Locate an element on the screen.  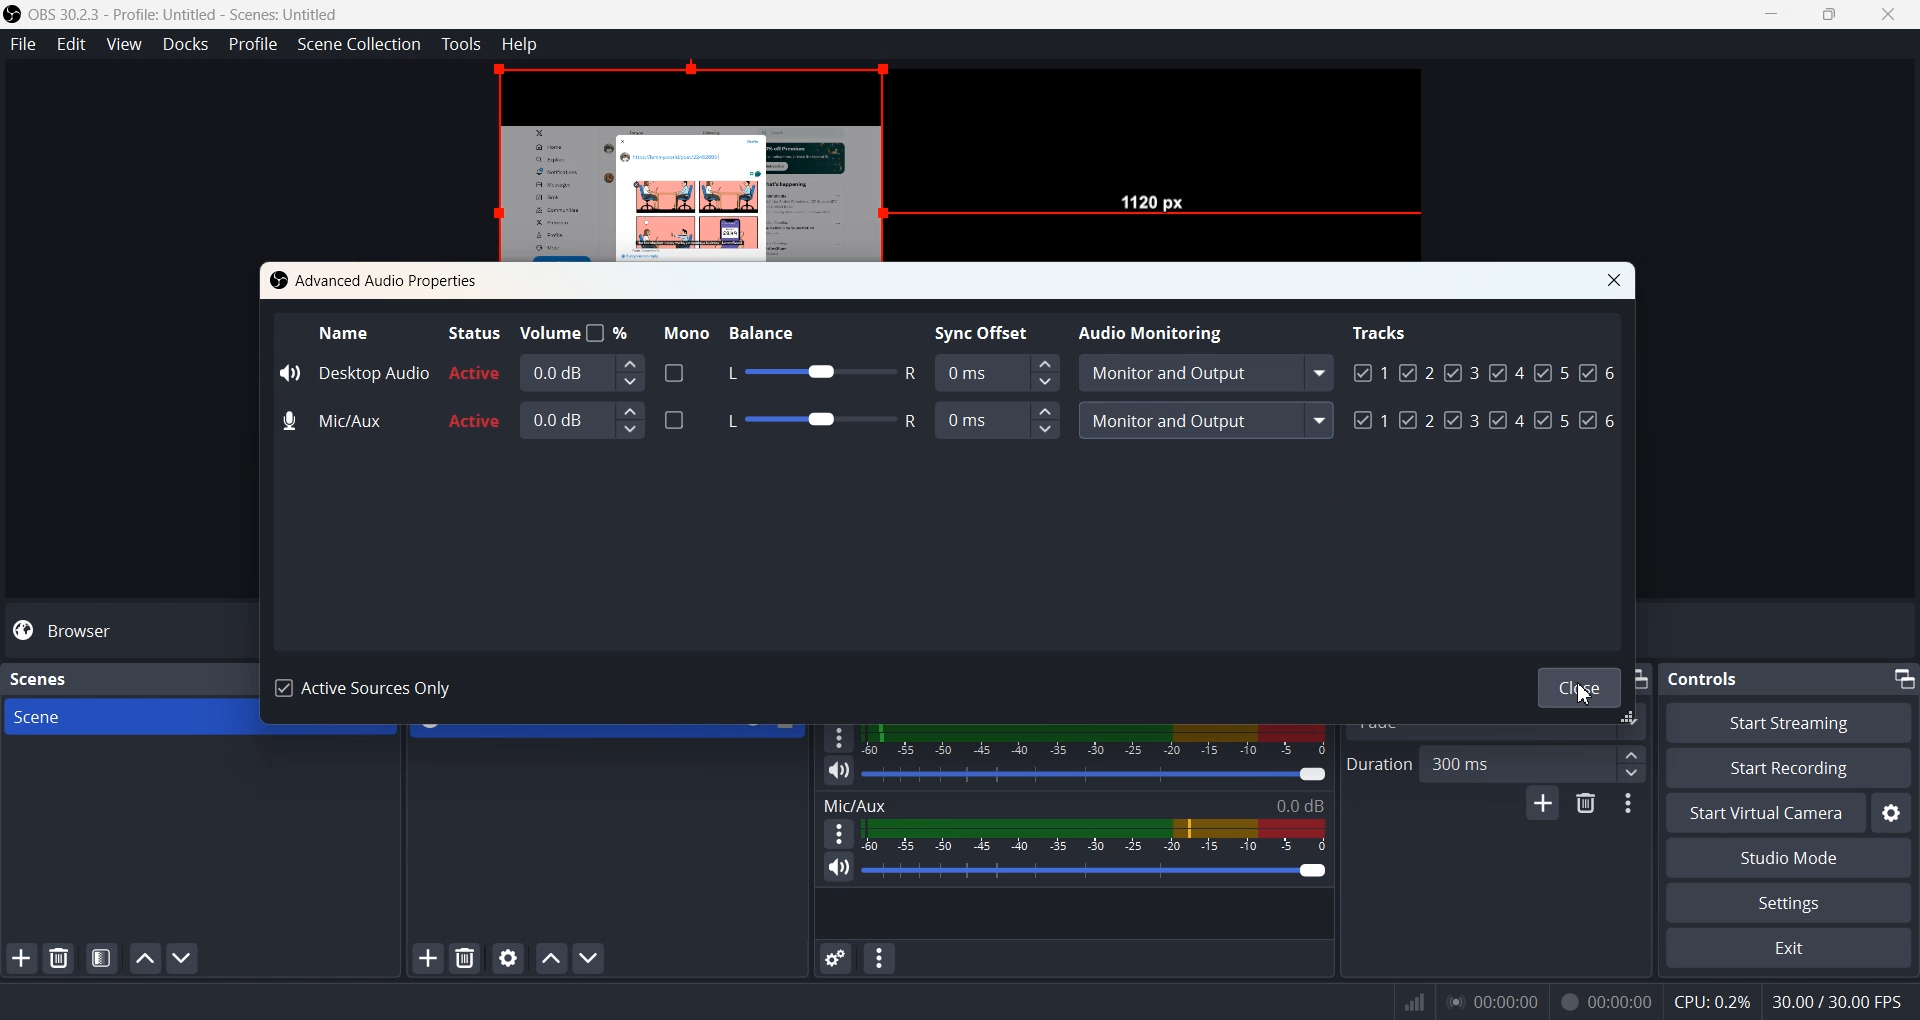
Enabled/ disable Mono is located at coordinates (674, 418).